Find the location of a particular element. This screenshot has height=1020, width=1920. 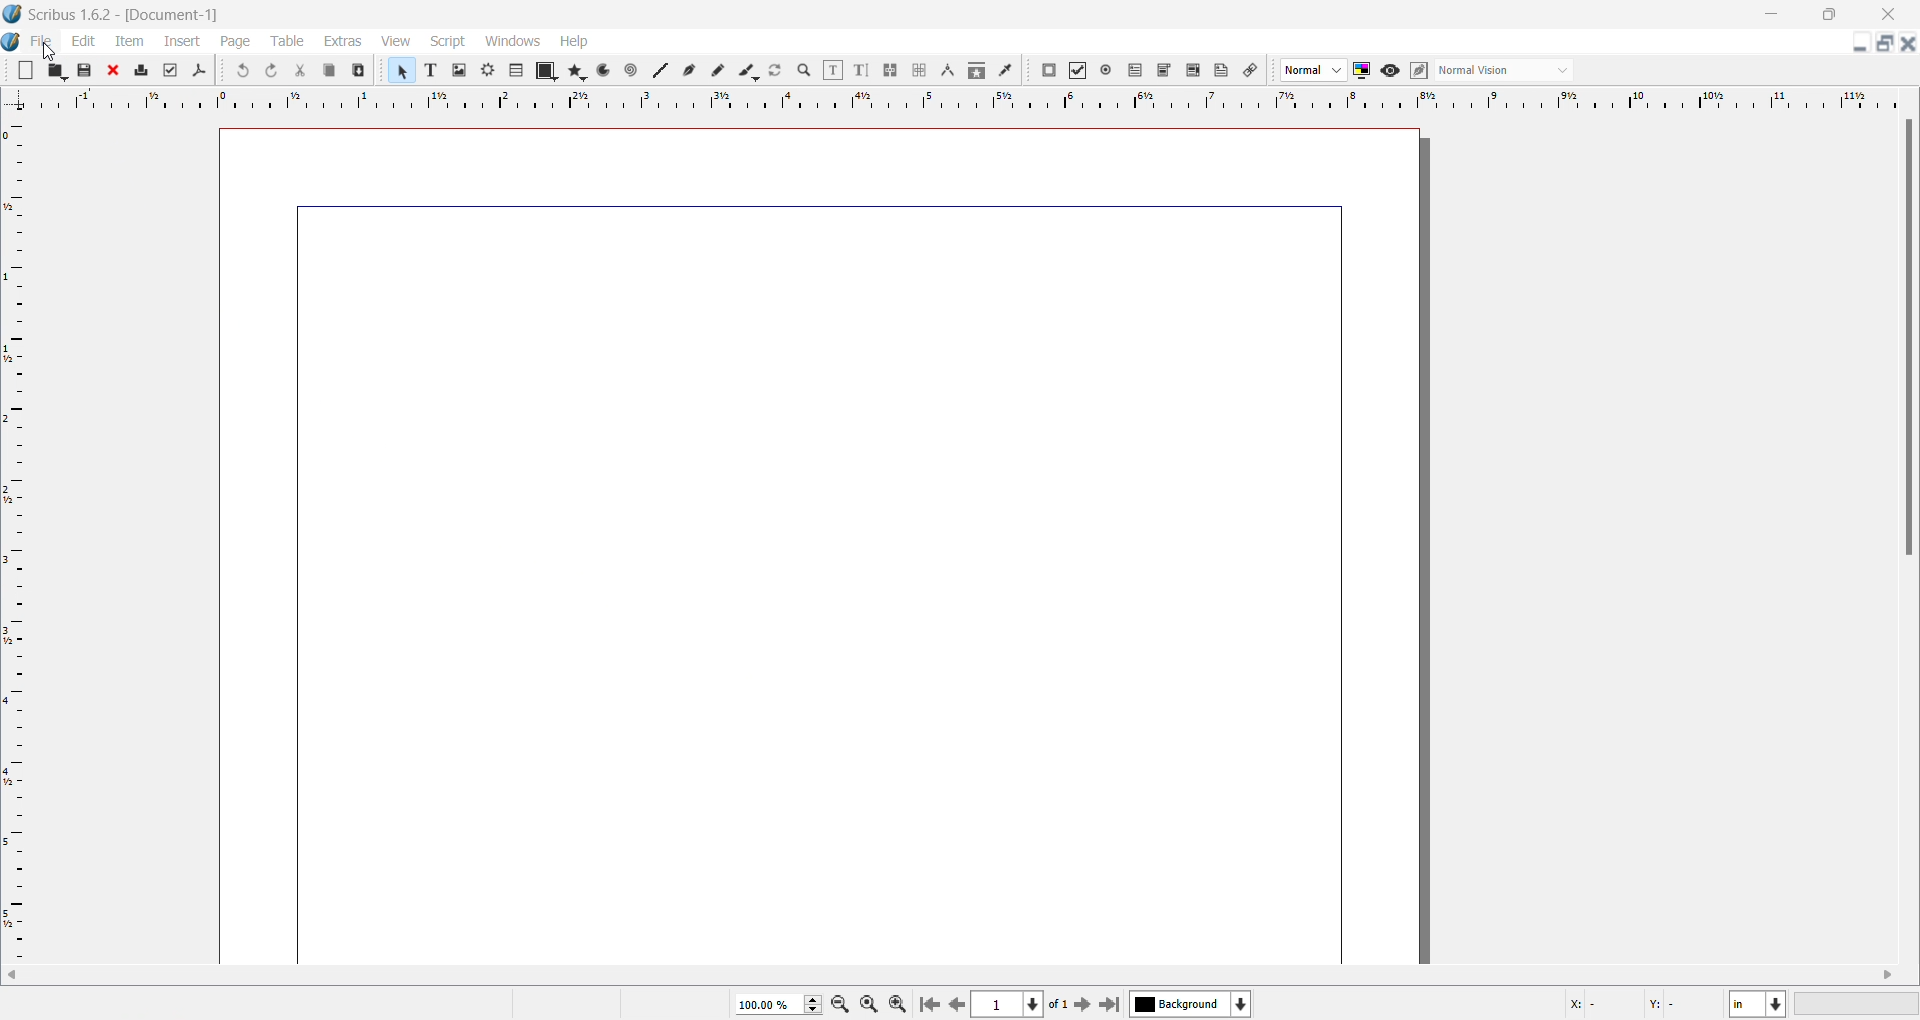

end is located at coordinates (1114, 1005).